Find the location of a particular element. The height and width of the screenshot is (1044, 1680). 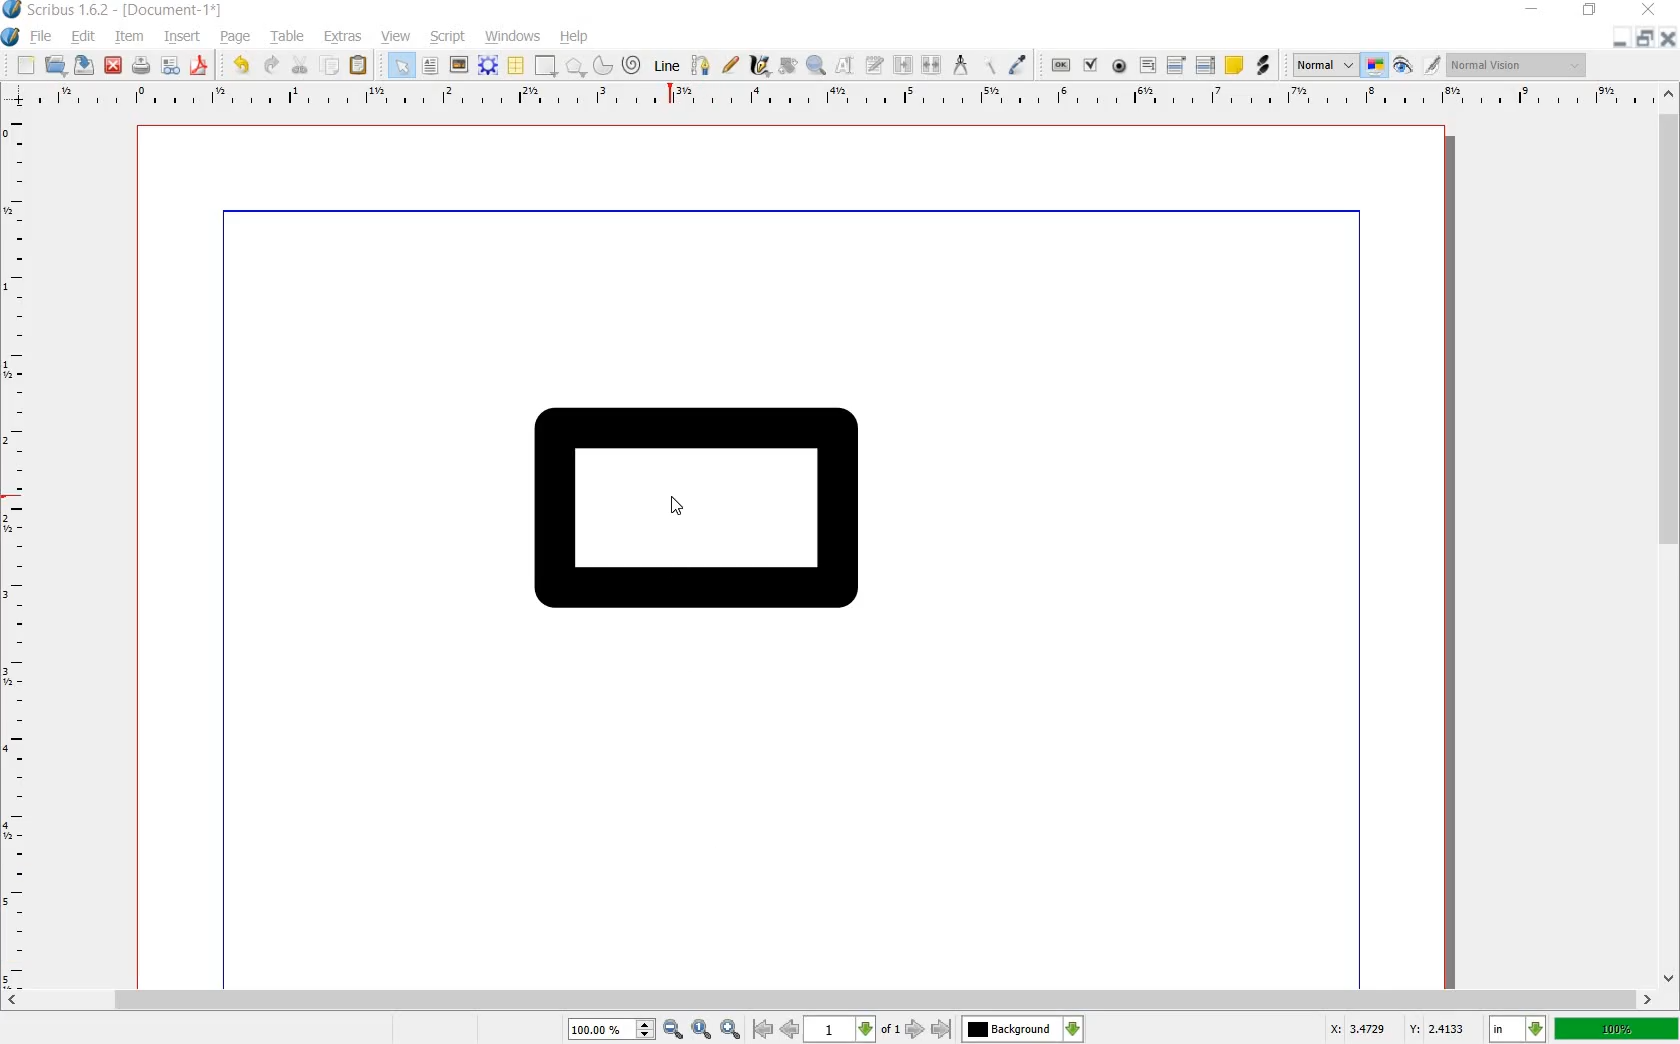

Zoom out is located at coordinates (733, 1029).